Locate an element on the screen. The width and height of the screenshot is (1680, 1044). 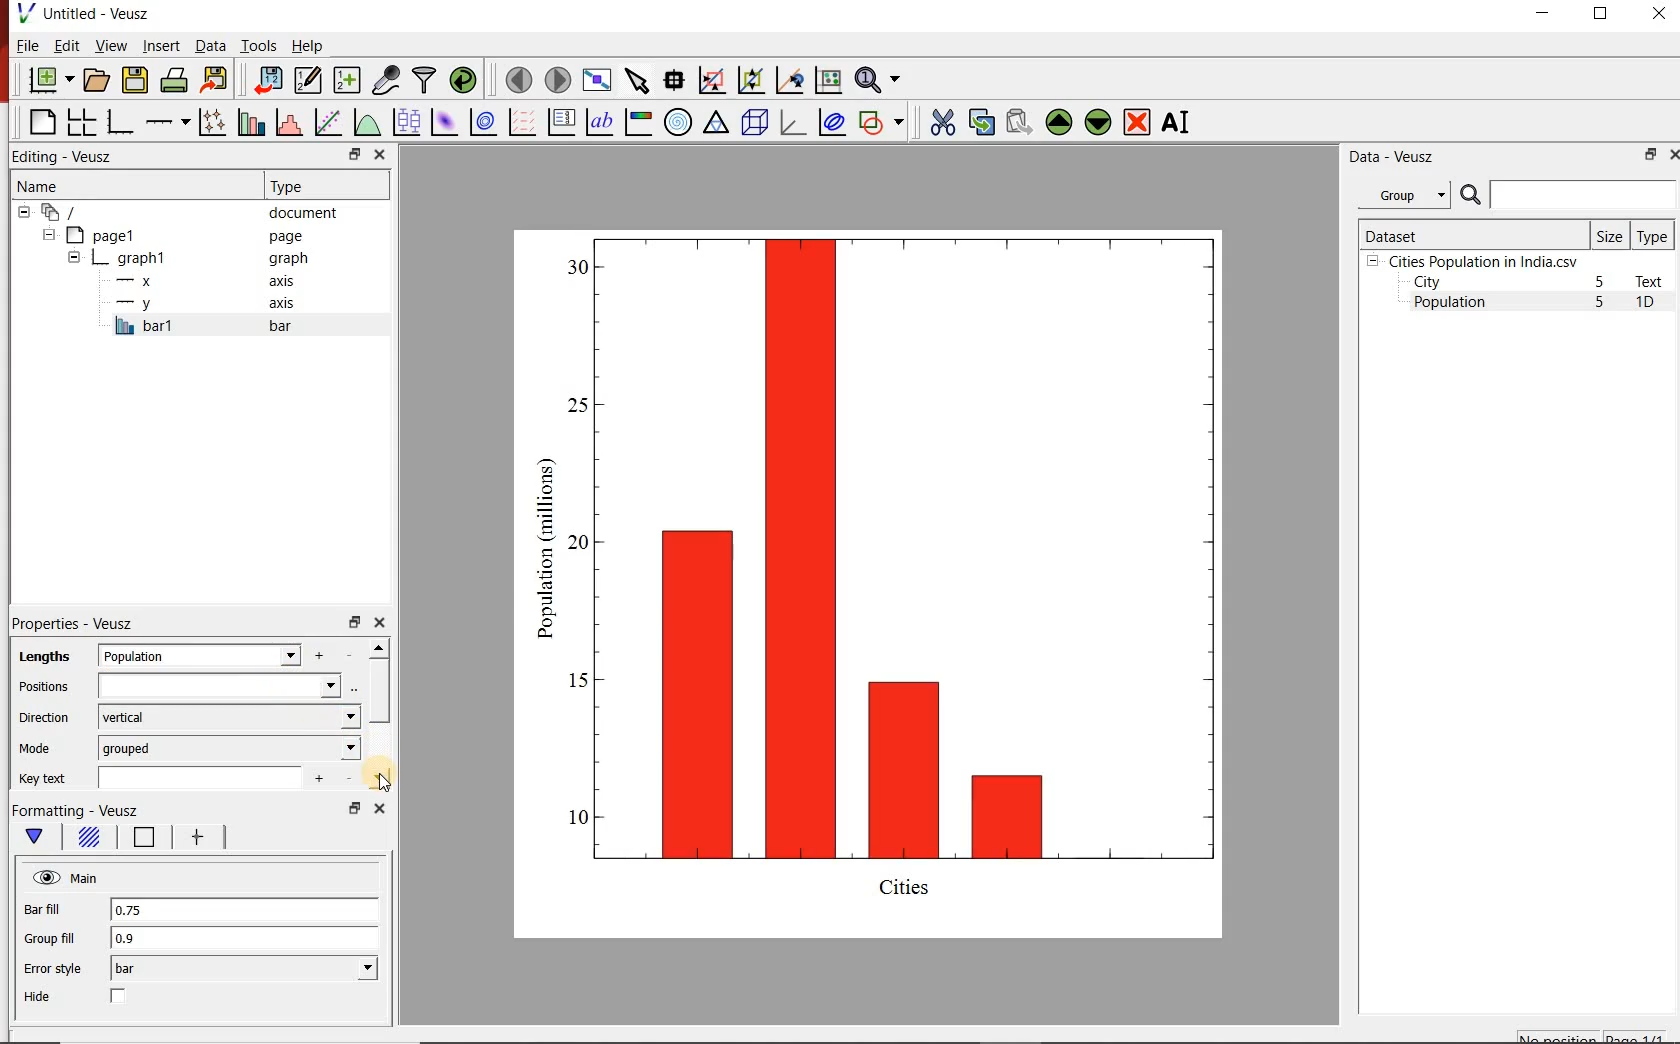
Insert is located at coordinates (160, 47).